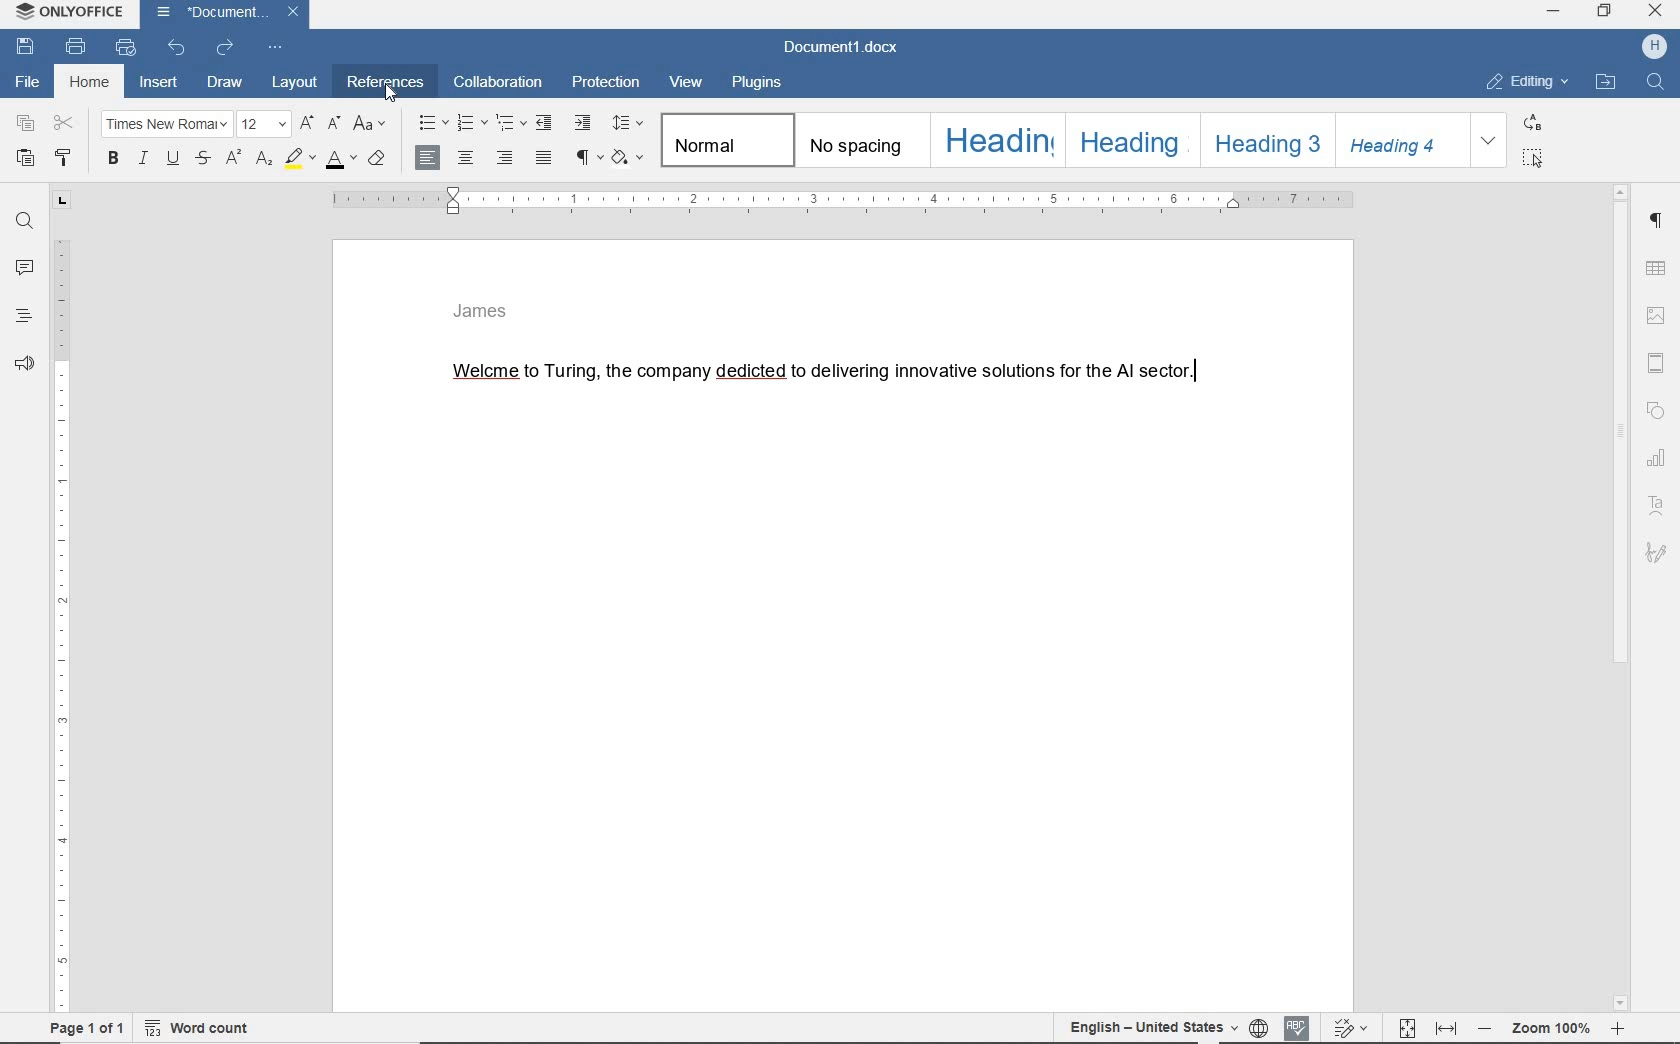 This screenshot has height=1044, width=1680. Describe the element at coordinates (1408, 1029) in the screenshot. I see `fit to page` at that location.